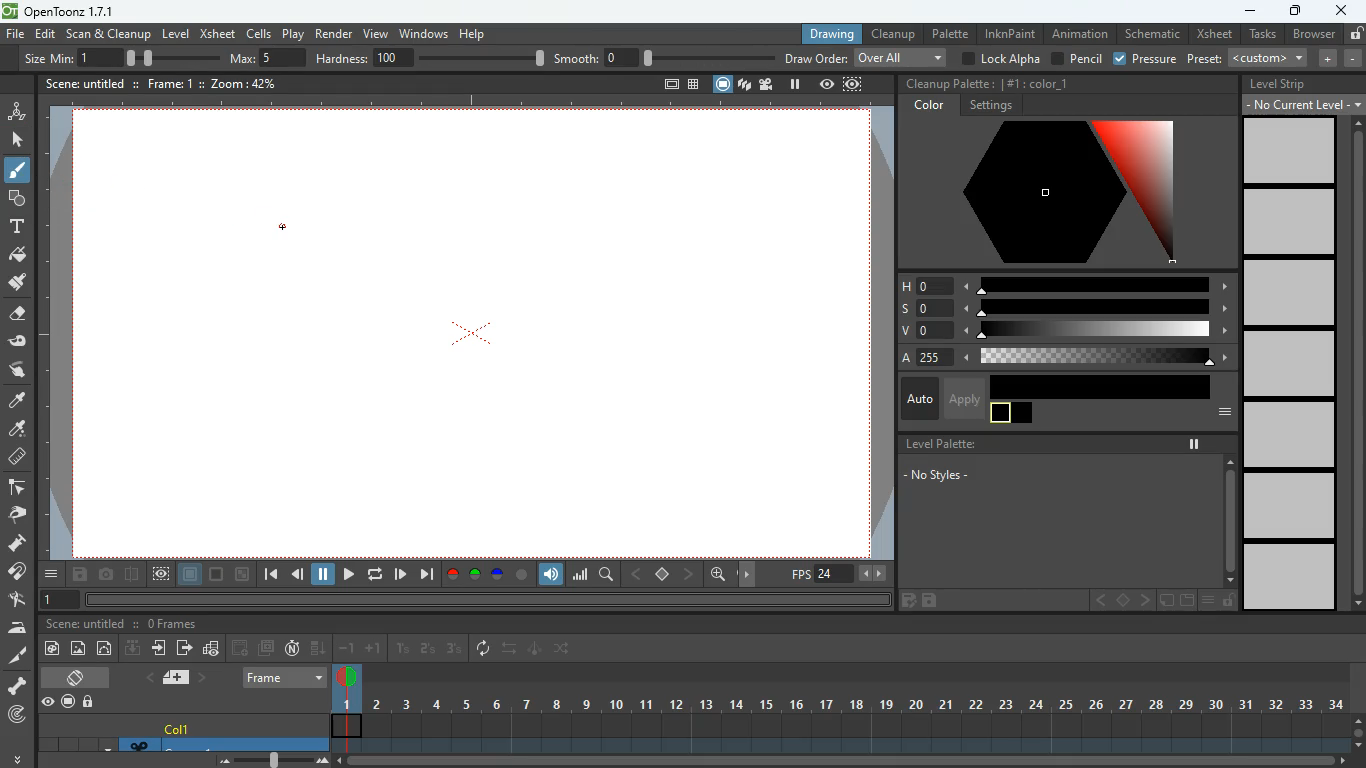 The height and width of the screenshot is (768, 1366). Describe the element at coordinates (1287, 362) in the screenshot. I see `level` at that location.